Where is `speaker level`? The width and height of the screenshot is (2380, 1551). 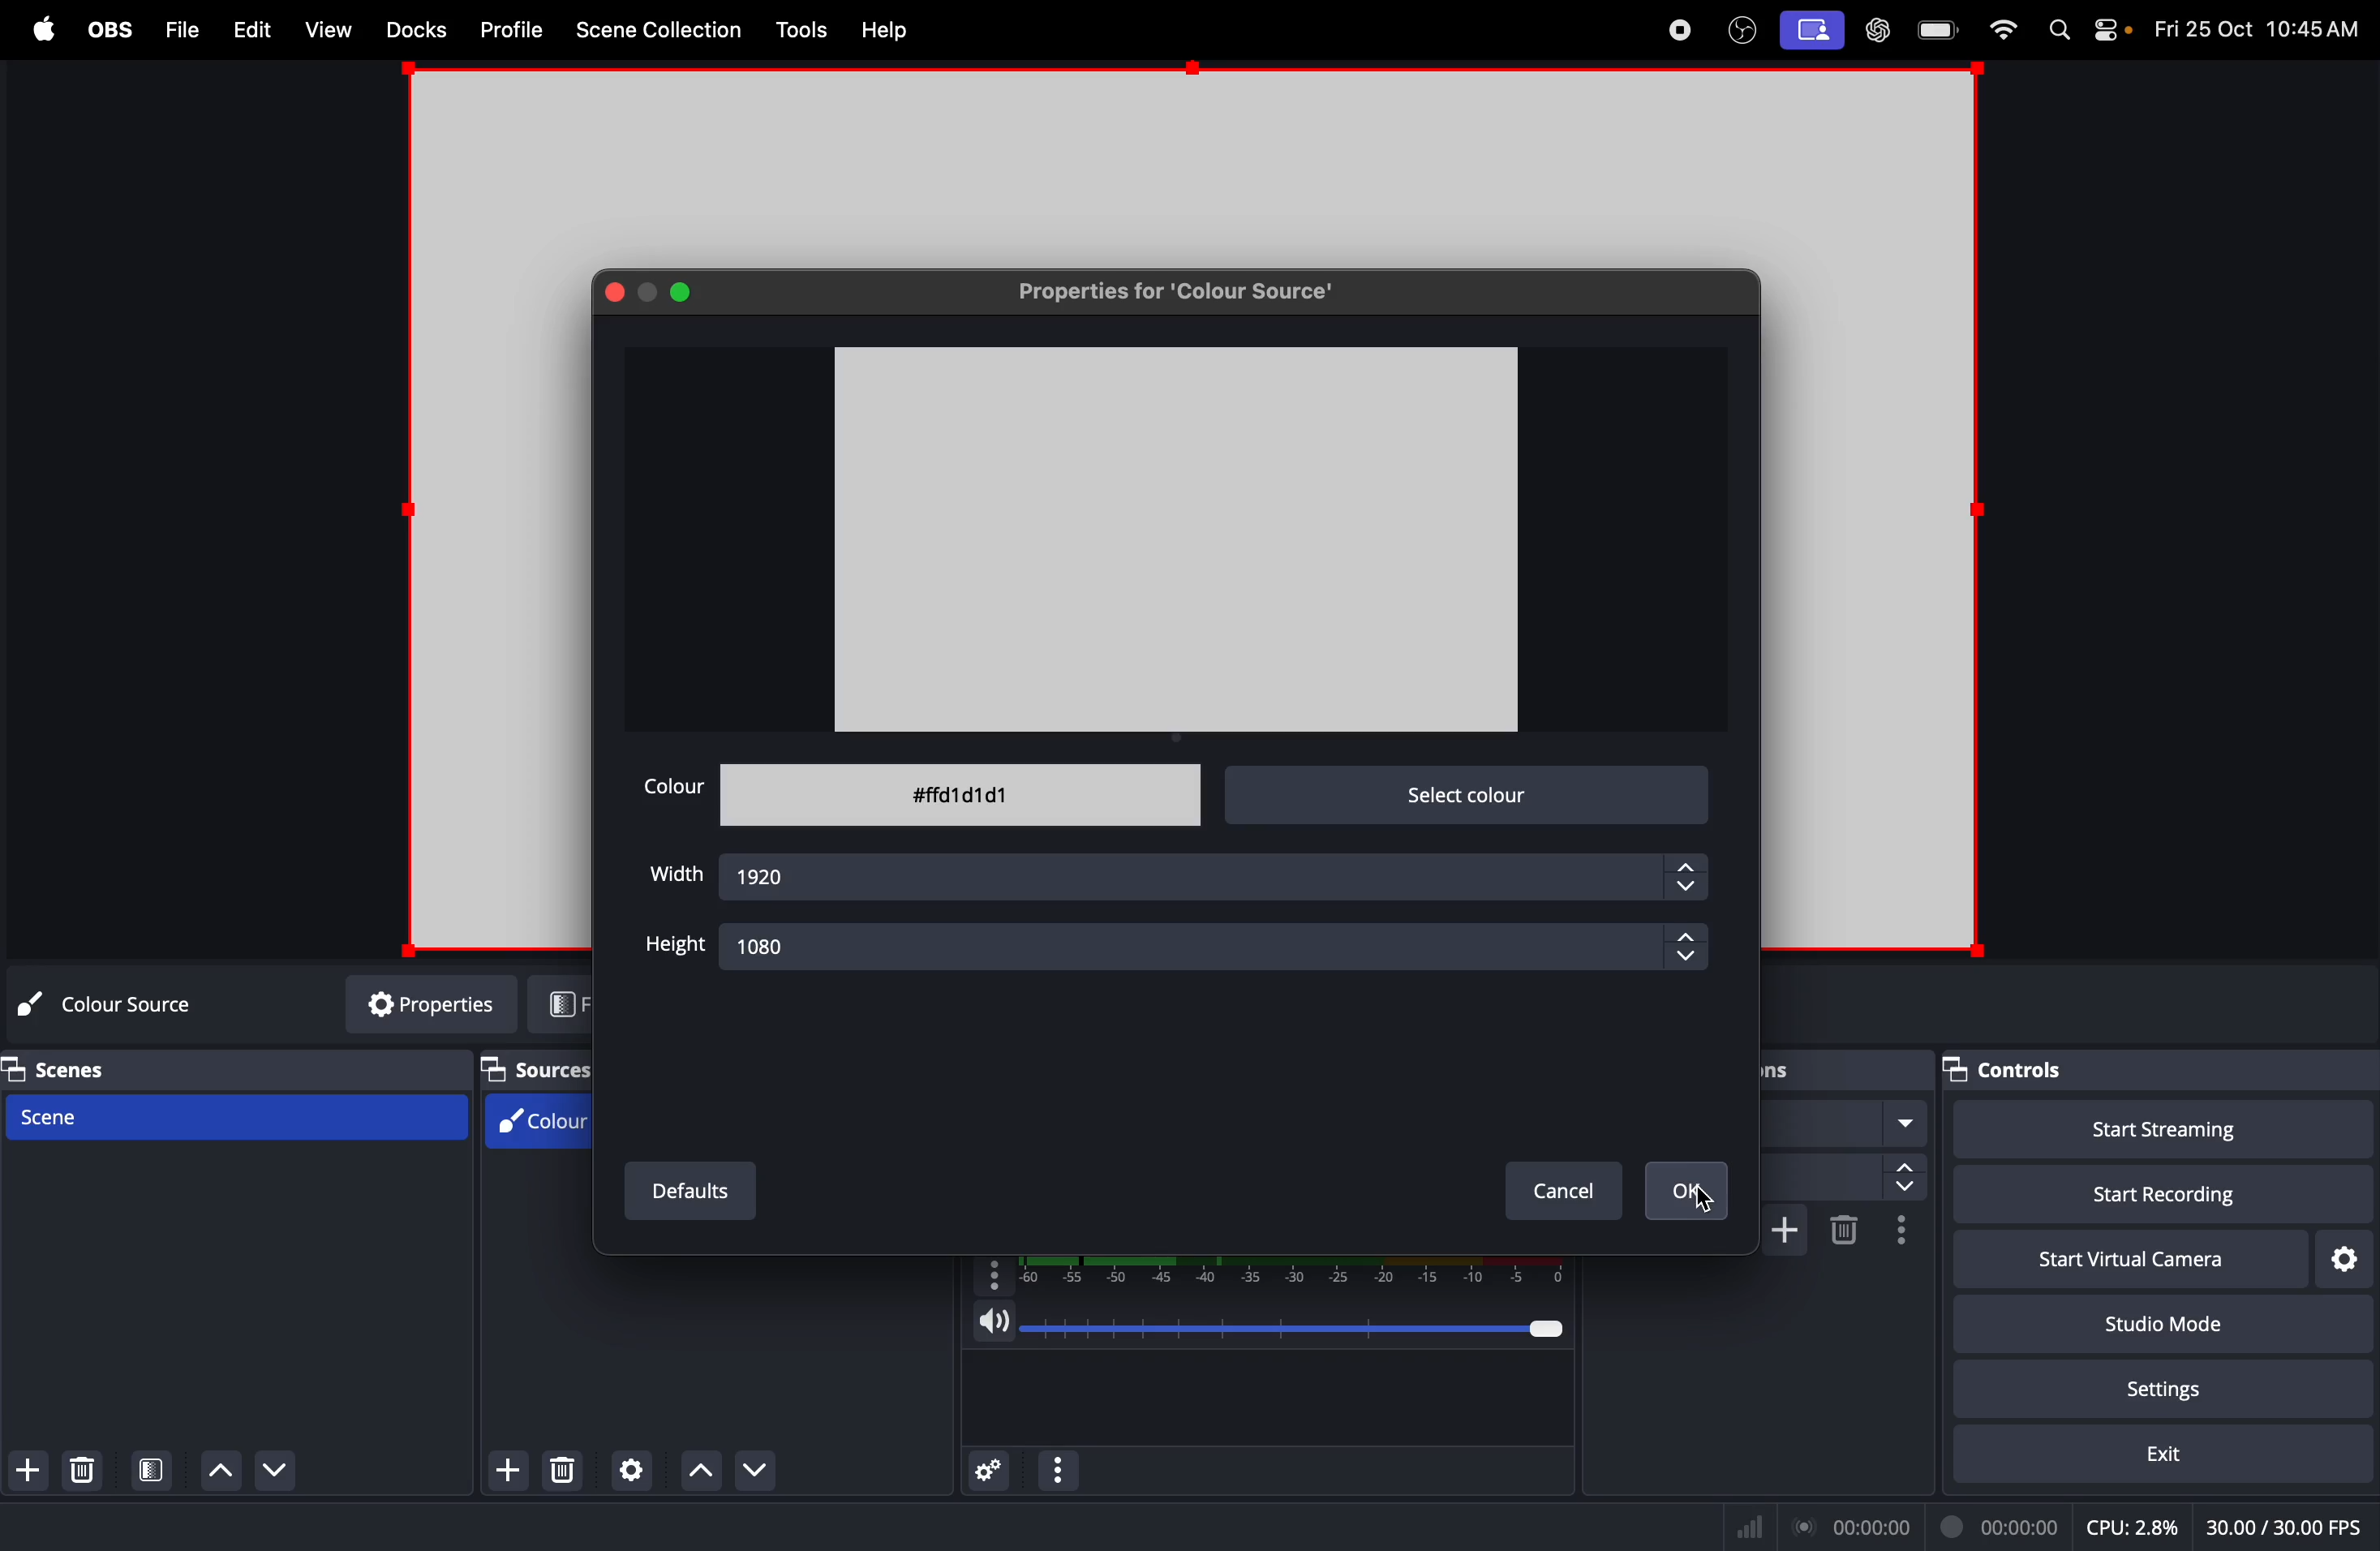
speaker level is located at coordinates (1274, 1312).